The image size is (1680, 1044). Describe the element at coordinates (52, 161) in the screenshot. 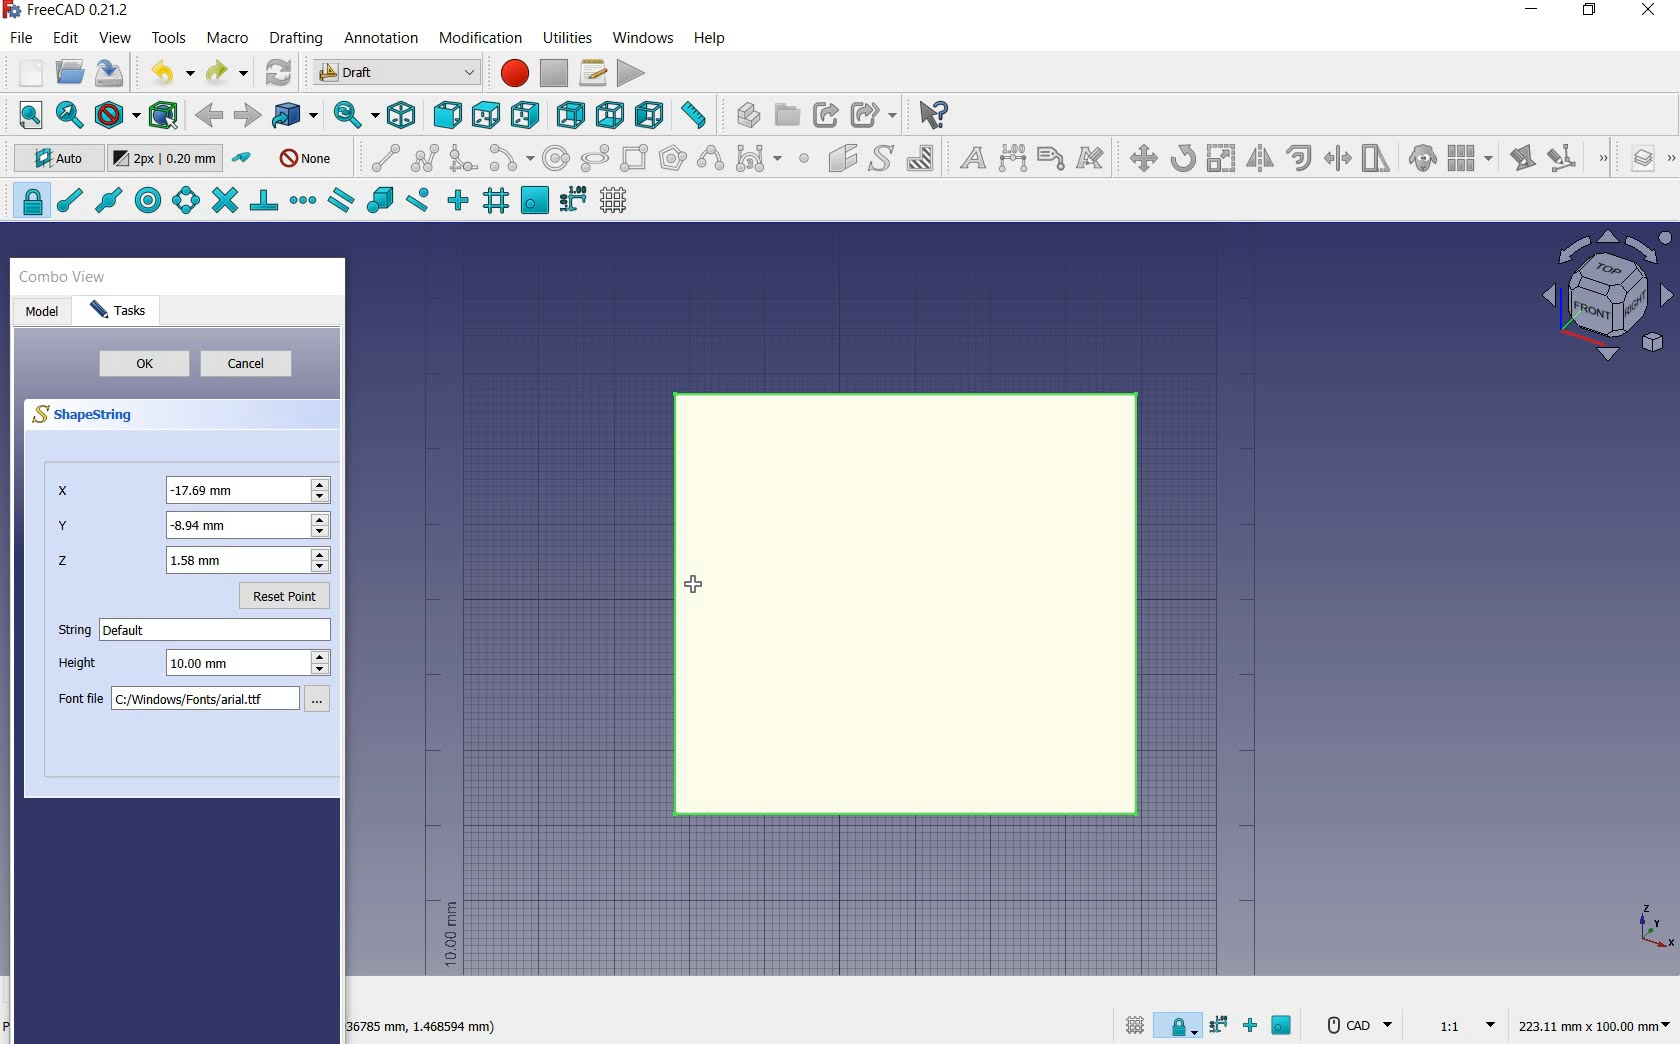

I see `current working plane: auto` at that location.